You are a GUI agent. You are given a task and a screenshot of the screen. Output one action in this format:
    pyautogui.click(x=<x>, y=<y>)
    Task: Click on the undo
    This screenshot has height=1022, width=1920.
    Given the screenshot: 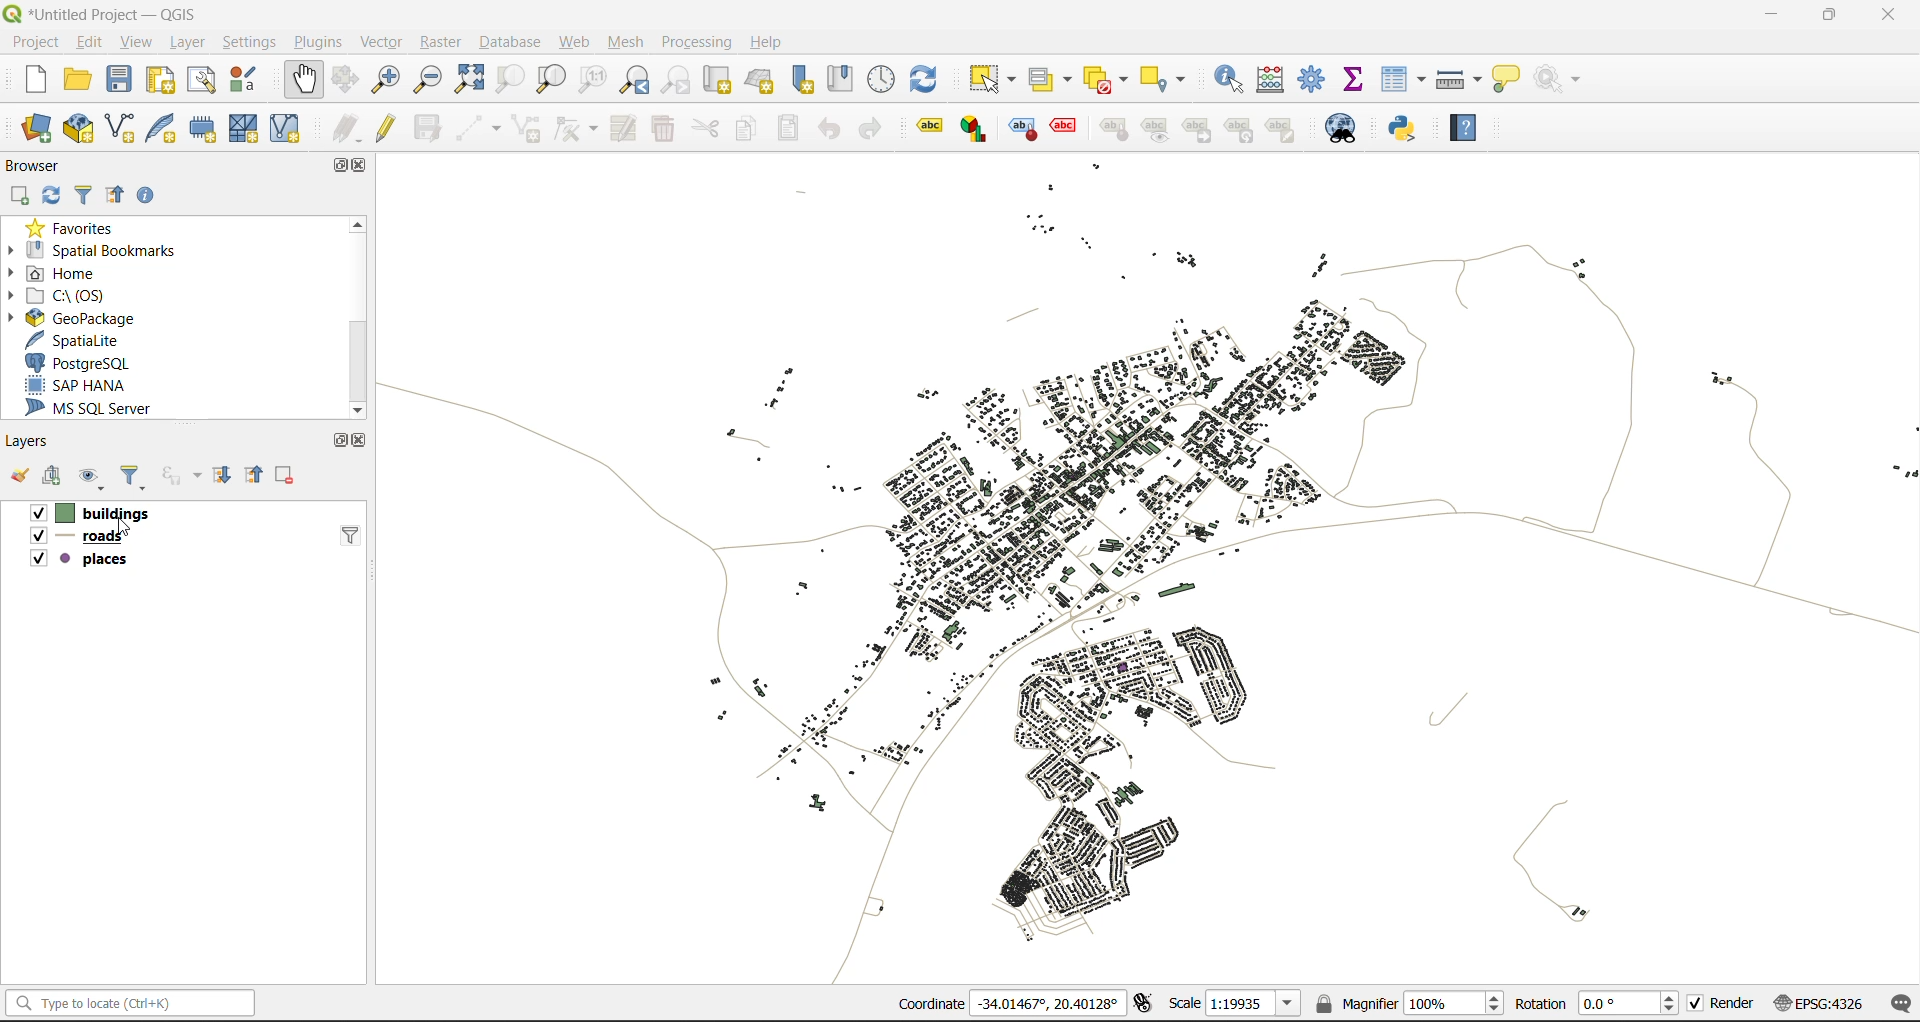 What is the action you would take?
    pyautogui.click(x=833, y=127)
    